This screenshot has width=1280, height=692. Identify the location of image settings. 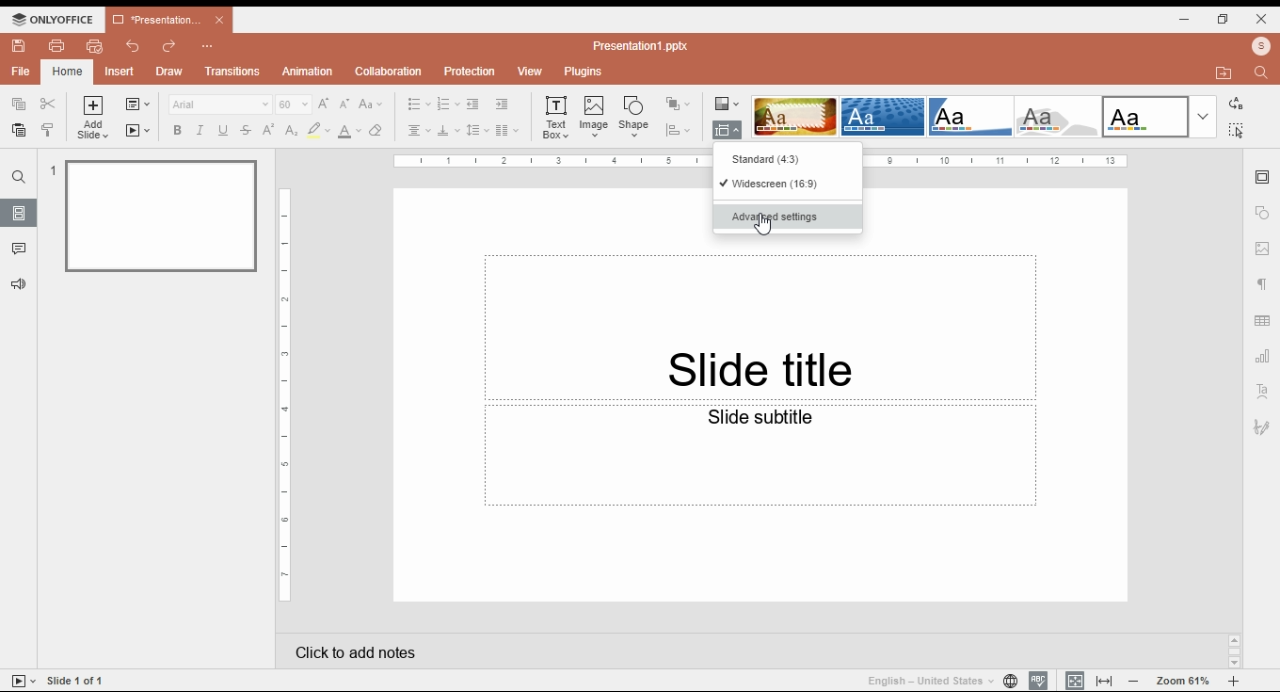
(1263, 250).